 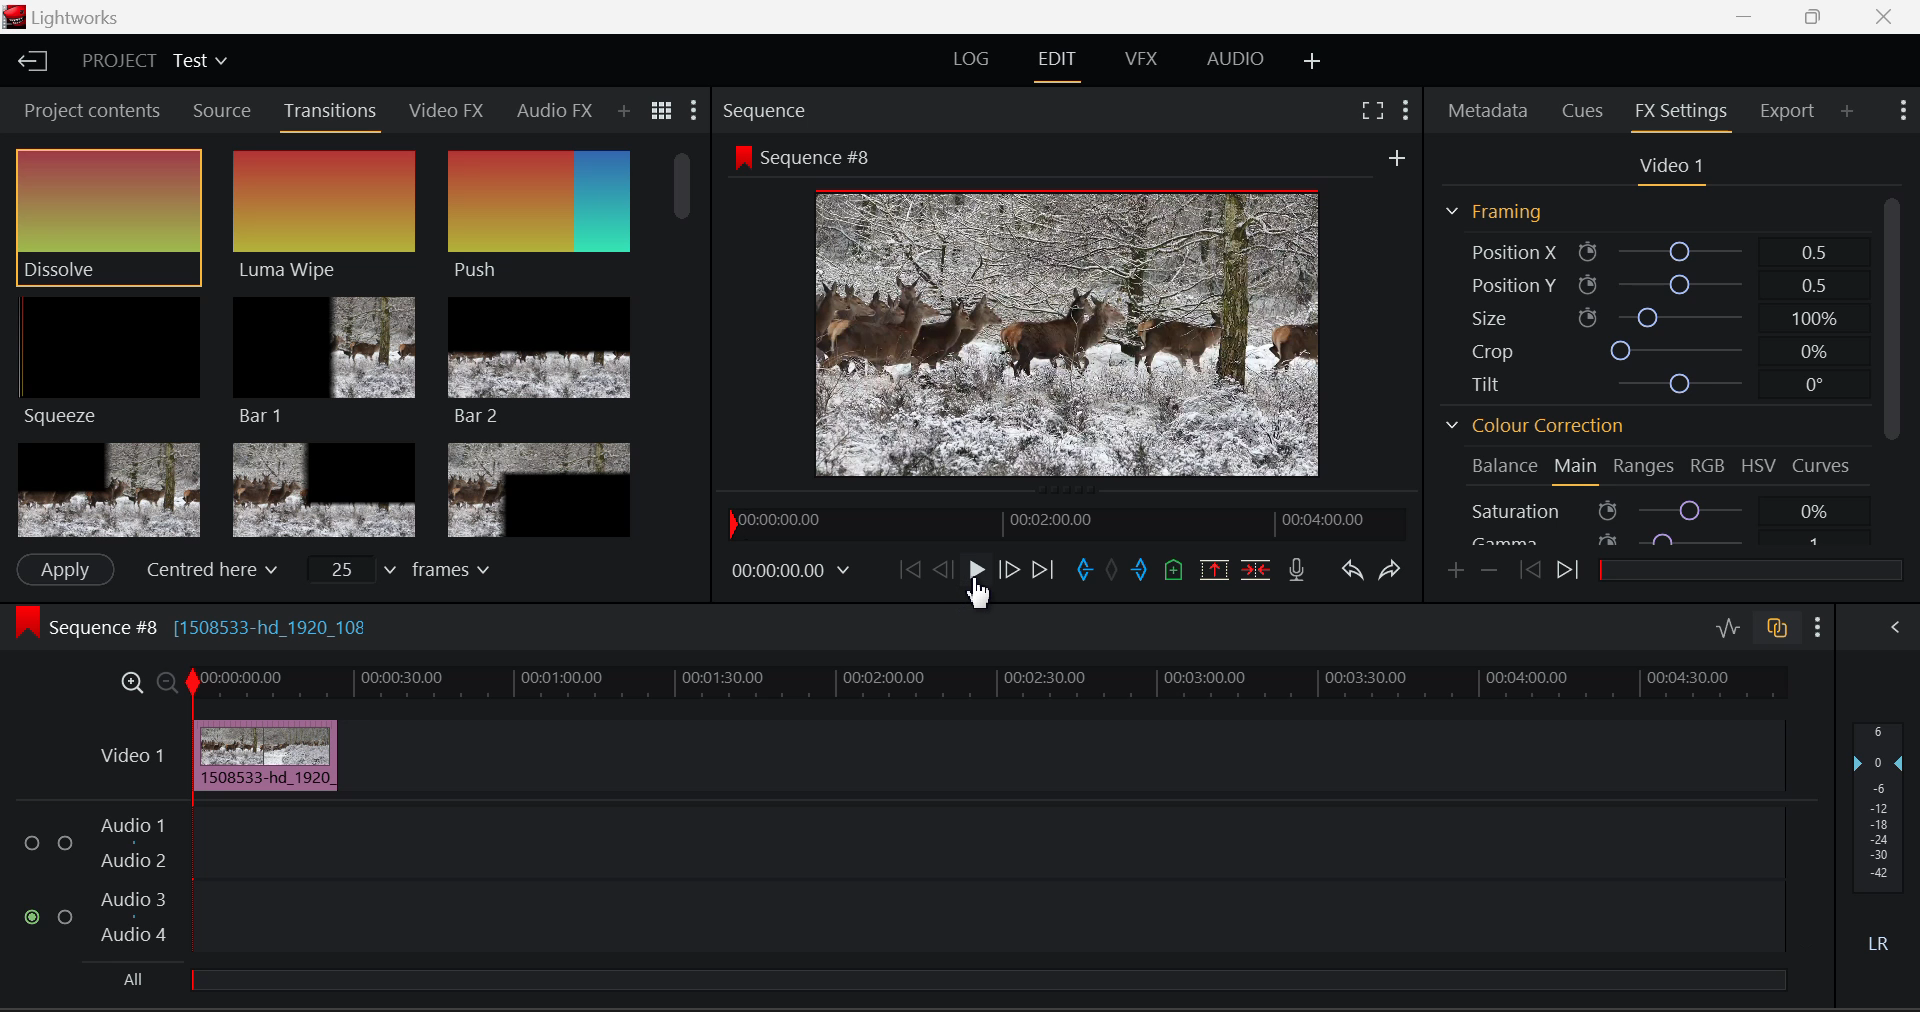 What do you see at coordinates (790, 570) in the screenshot?
I see `Frame Time` at bounding box center [790, 570].